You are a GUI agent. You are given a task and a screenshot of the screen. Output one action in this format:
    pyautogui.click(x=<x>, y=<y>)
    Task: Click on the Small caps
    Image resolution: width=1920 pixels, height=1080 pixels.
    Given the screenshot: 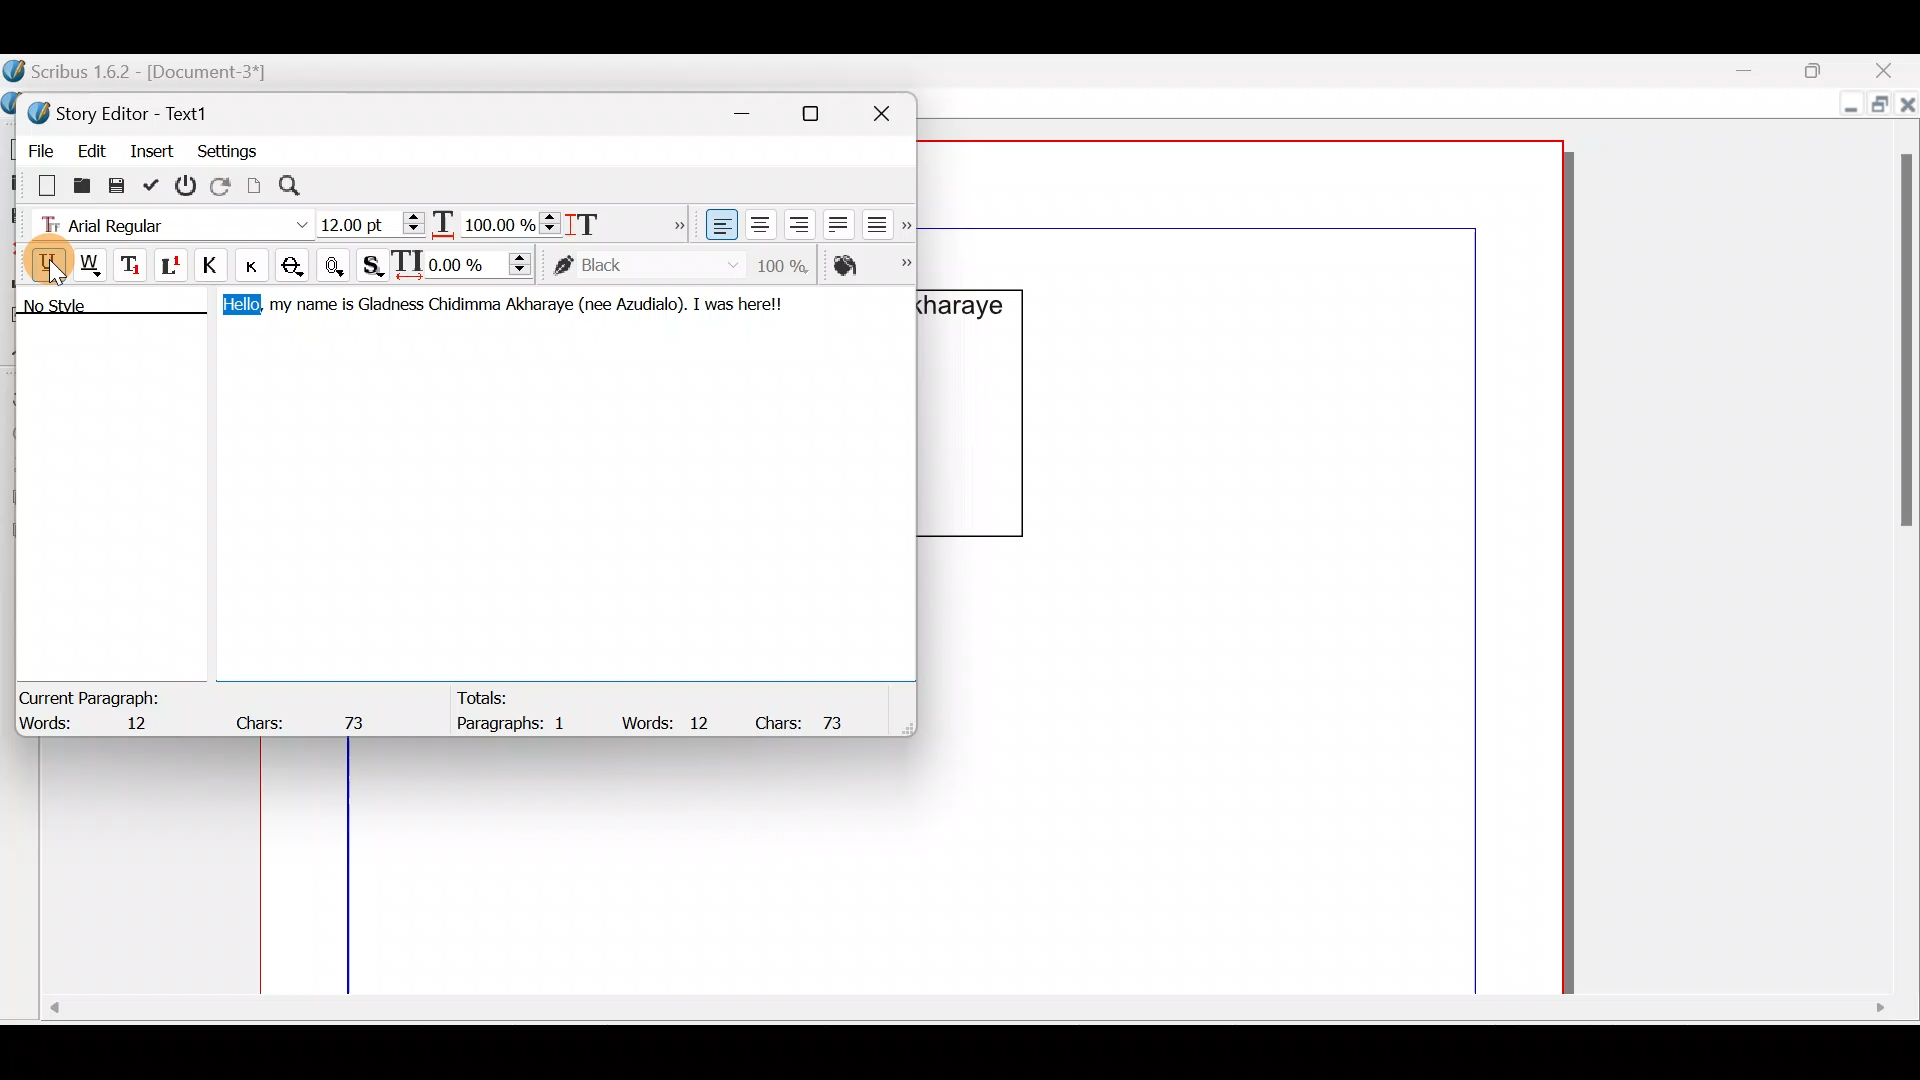 What is the action you would take?
    pyautogui.click(x=257, y=264)
    